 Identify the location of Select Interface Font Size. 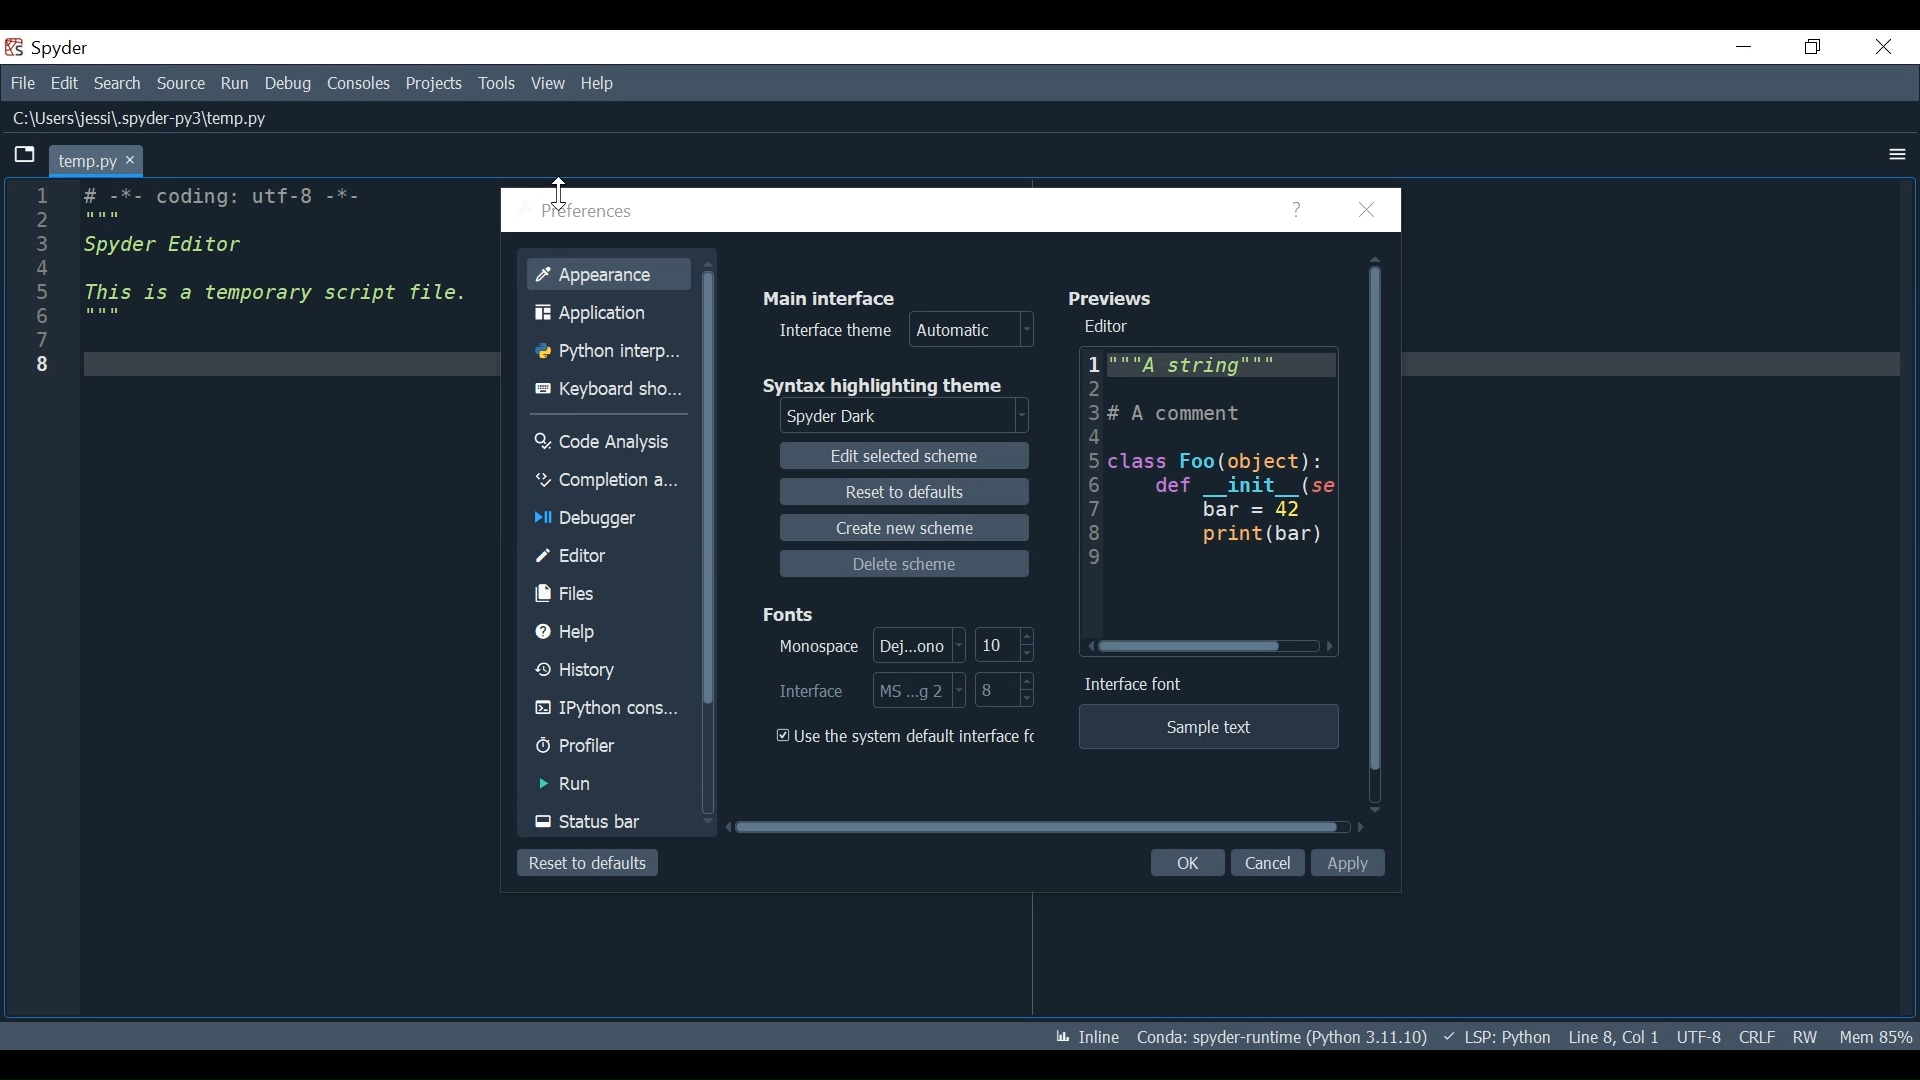
(868, 690).